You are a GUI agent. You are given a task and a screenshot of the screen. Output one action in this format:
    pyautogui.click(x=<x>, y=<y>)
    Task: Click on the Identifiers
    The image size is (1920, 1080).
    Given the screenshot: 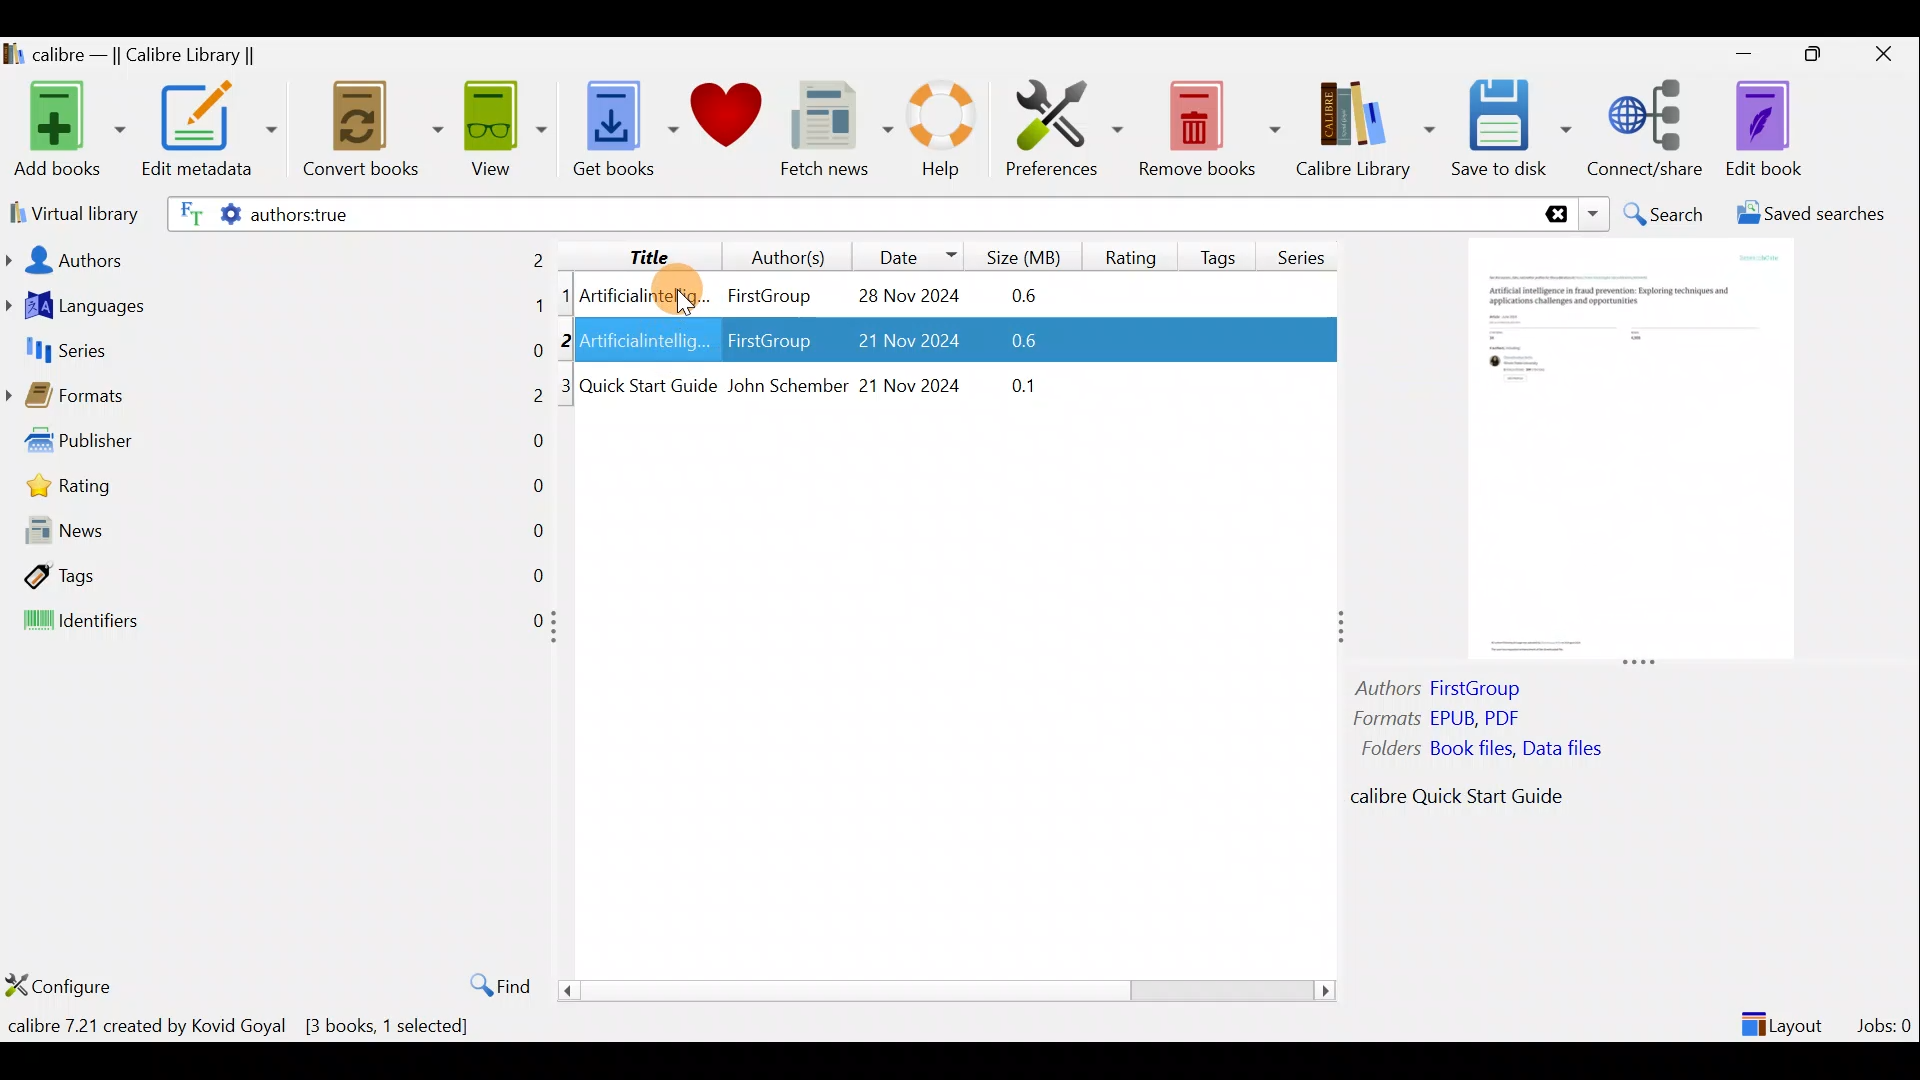 What is the action you would take?
    pyautogui.click(x=272, y=622)
    